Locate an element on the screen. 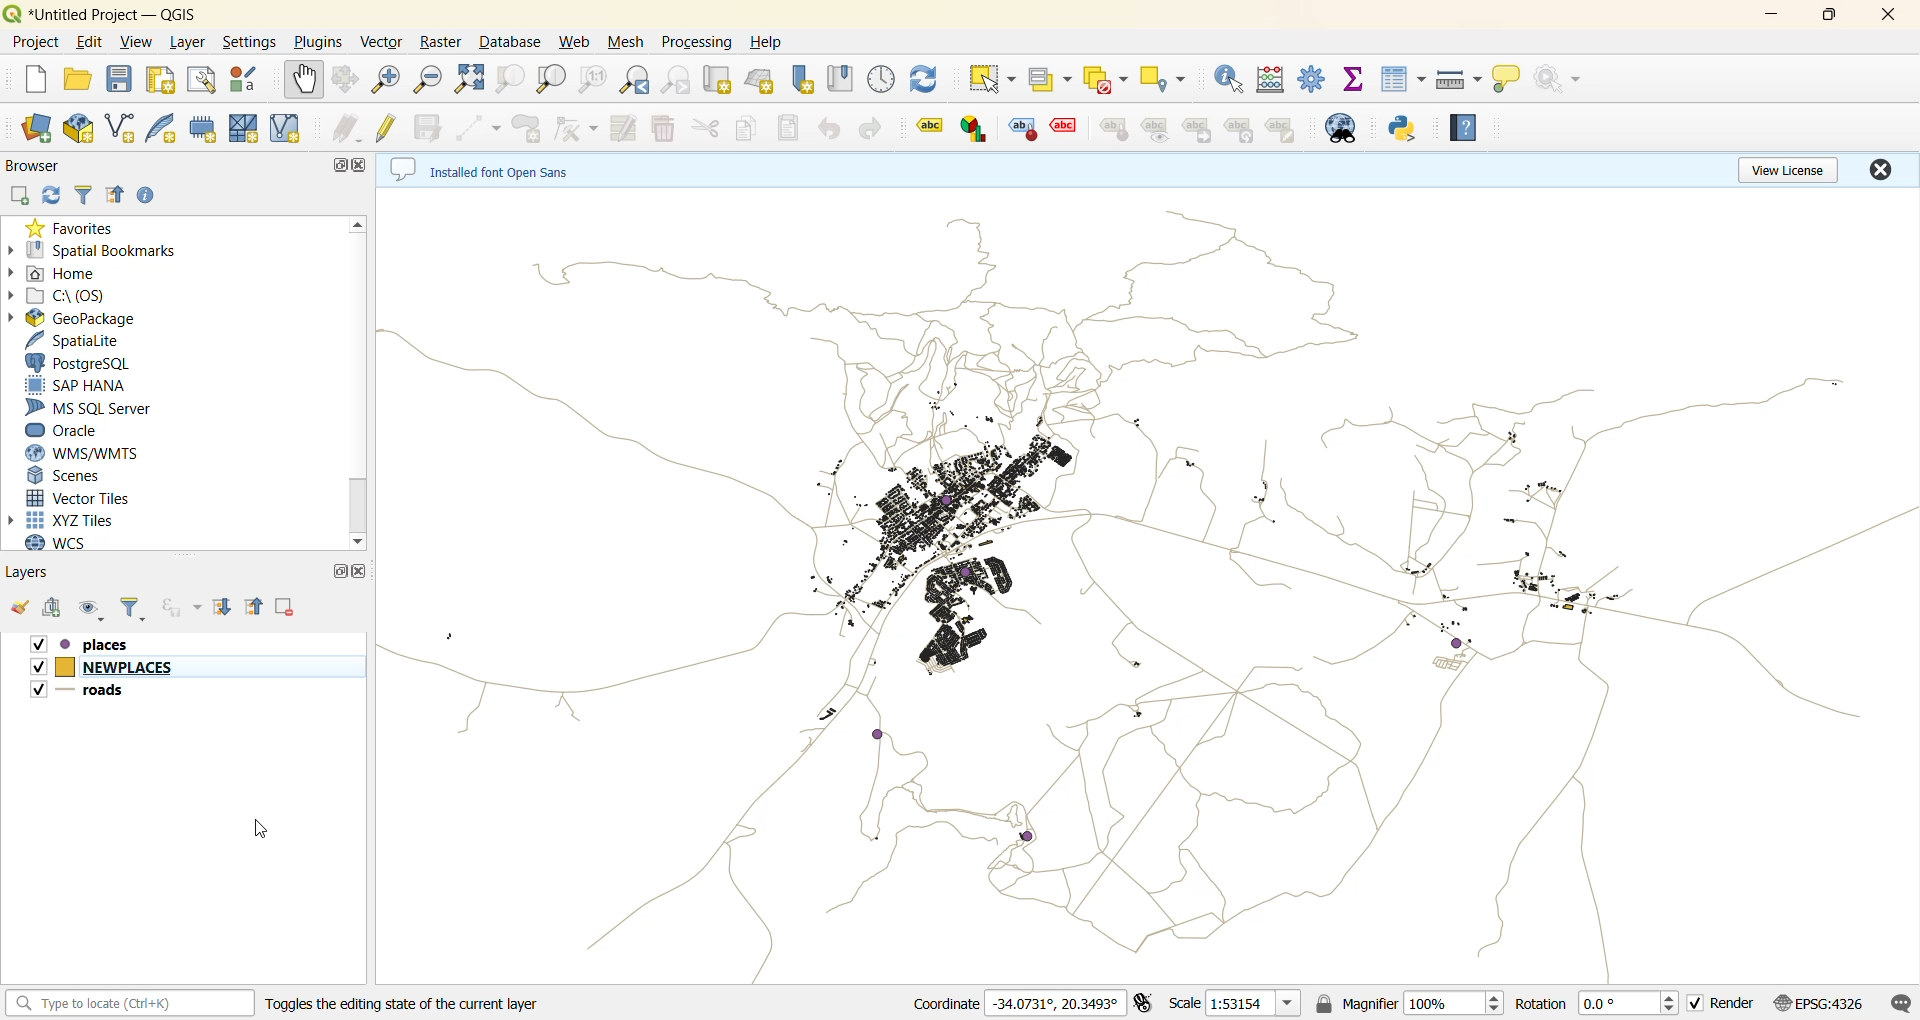 Image resolution: width=1920 pixels, height=1020 pixels. close is located at coordinates (1887, 17).